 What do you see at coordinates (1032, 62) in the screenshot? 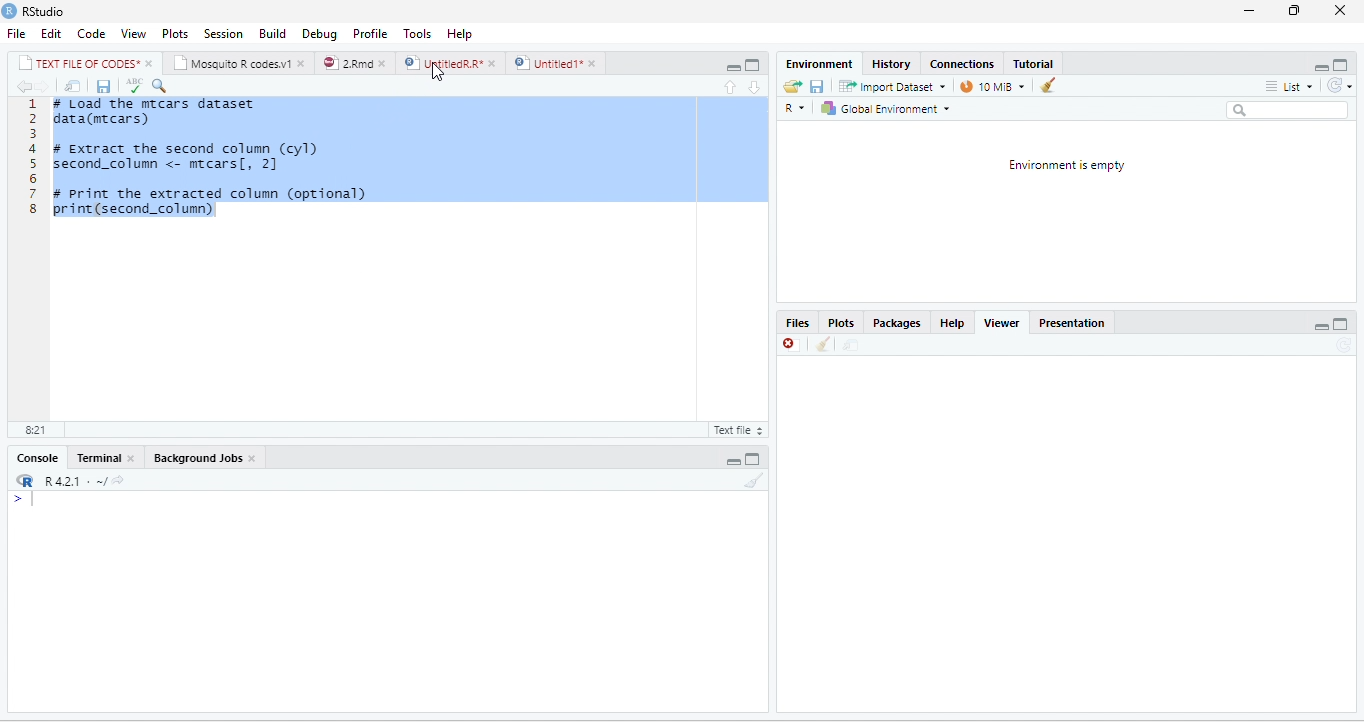
I see `Tutorial` at bounding box center [1032, 62].